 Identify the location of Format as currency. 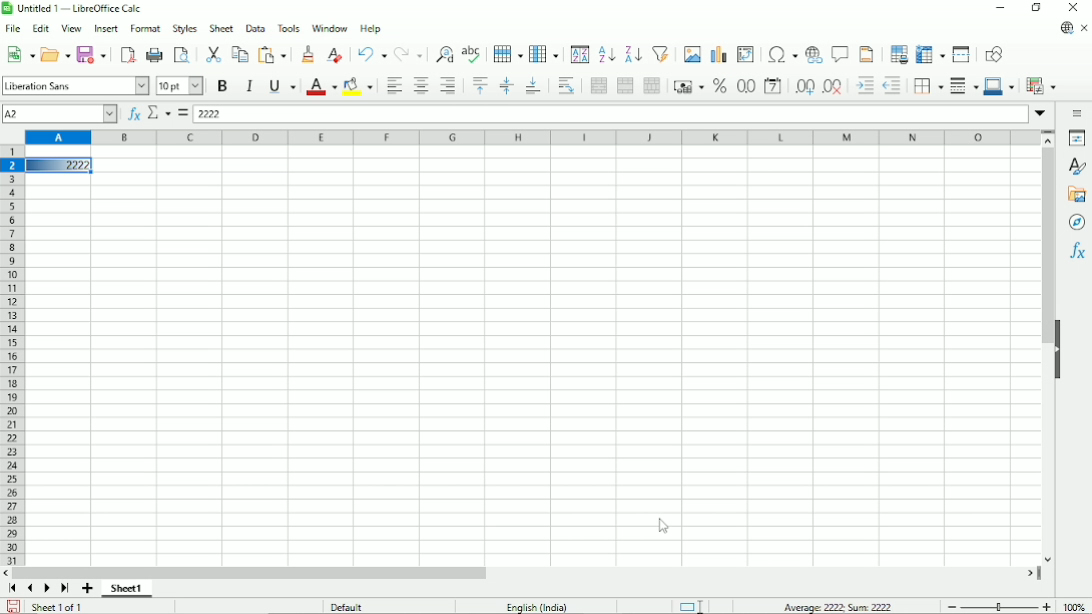
(686, 85).